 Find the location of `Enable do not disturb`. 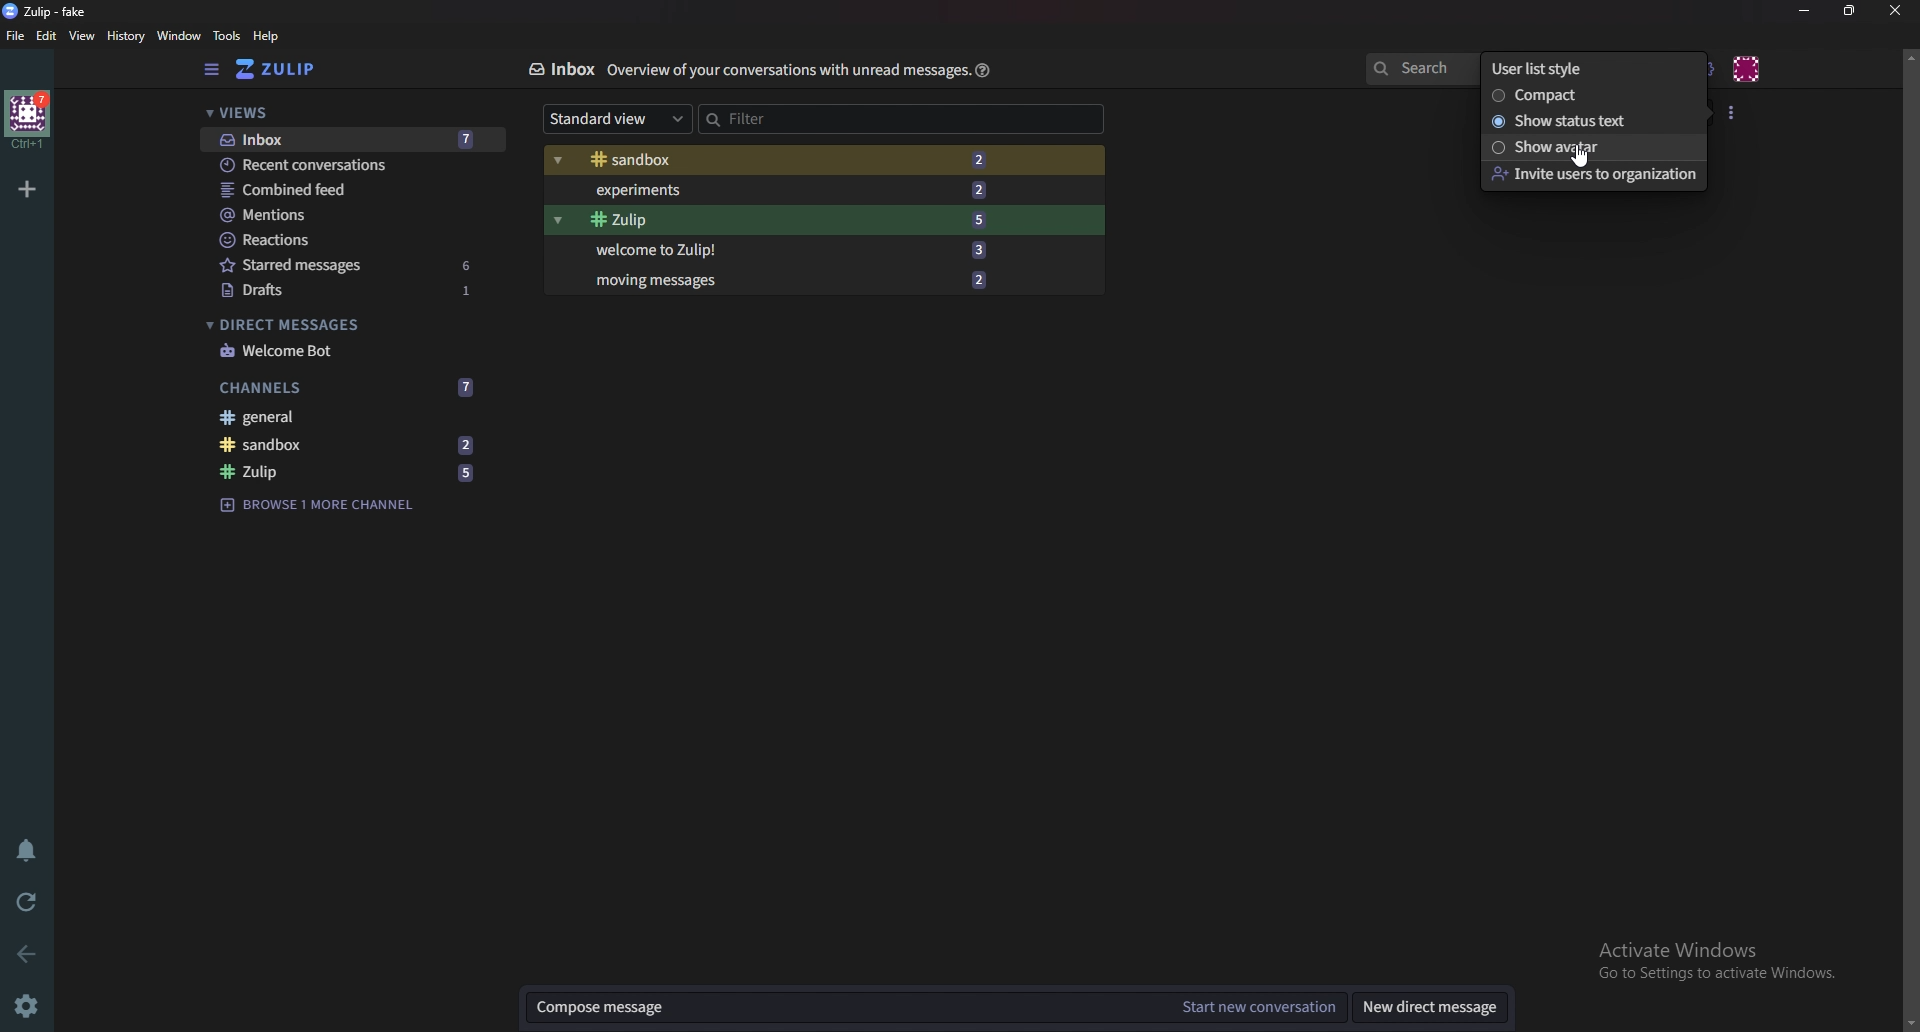

Enable do not disturb is located at coordinates (22, 849).